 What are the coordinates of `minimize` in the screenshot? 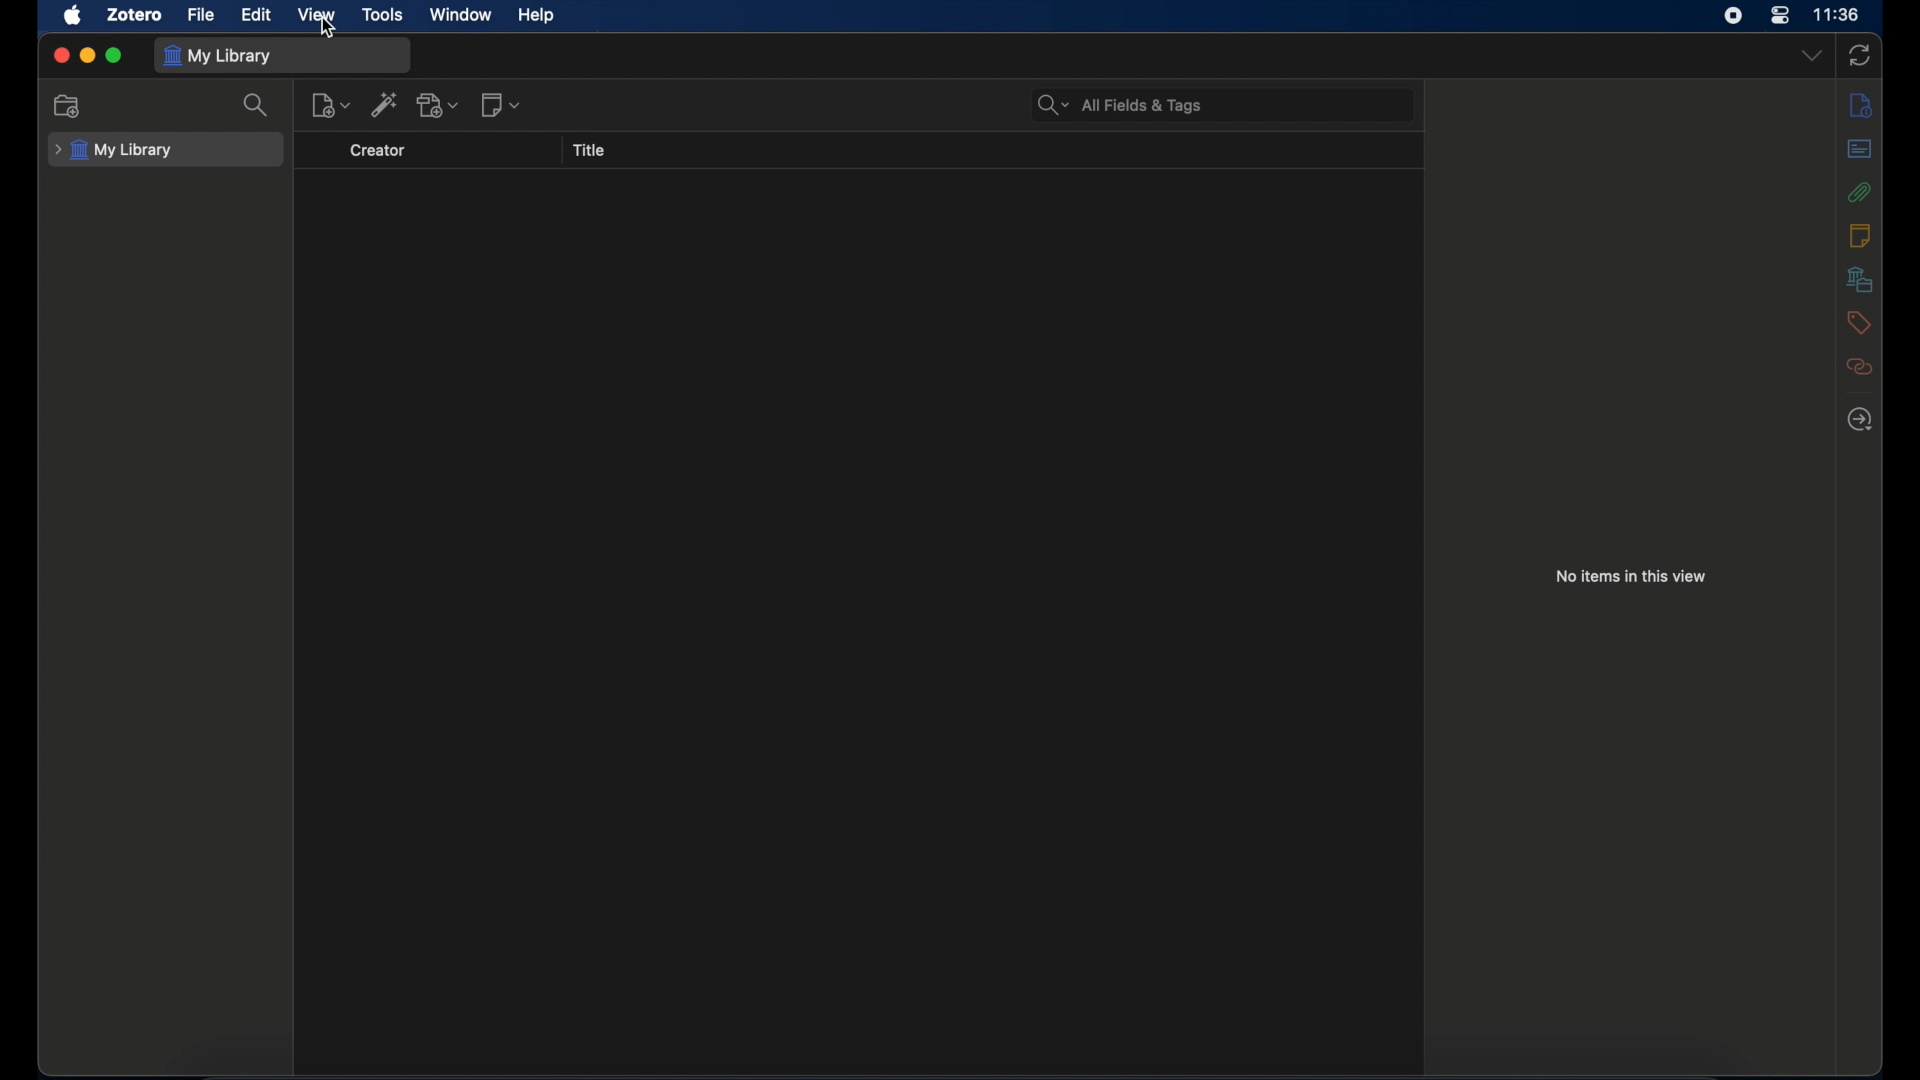 It's located at (88, 55).